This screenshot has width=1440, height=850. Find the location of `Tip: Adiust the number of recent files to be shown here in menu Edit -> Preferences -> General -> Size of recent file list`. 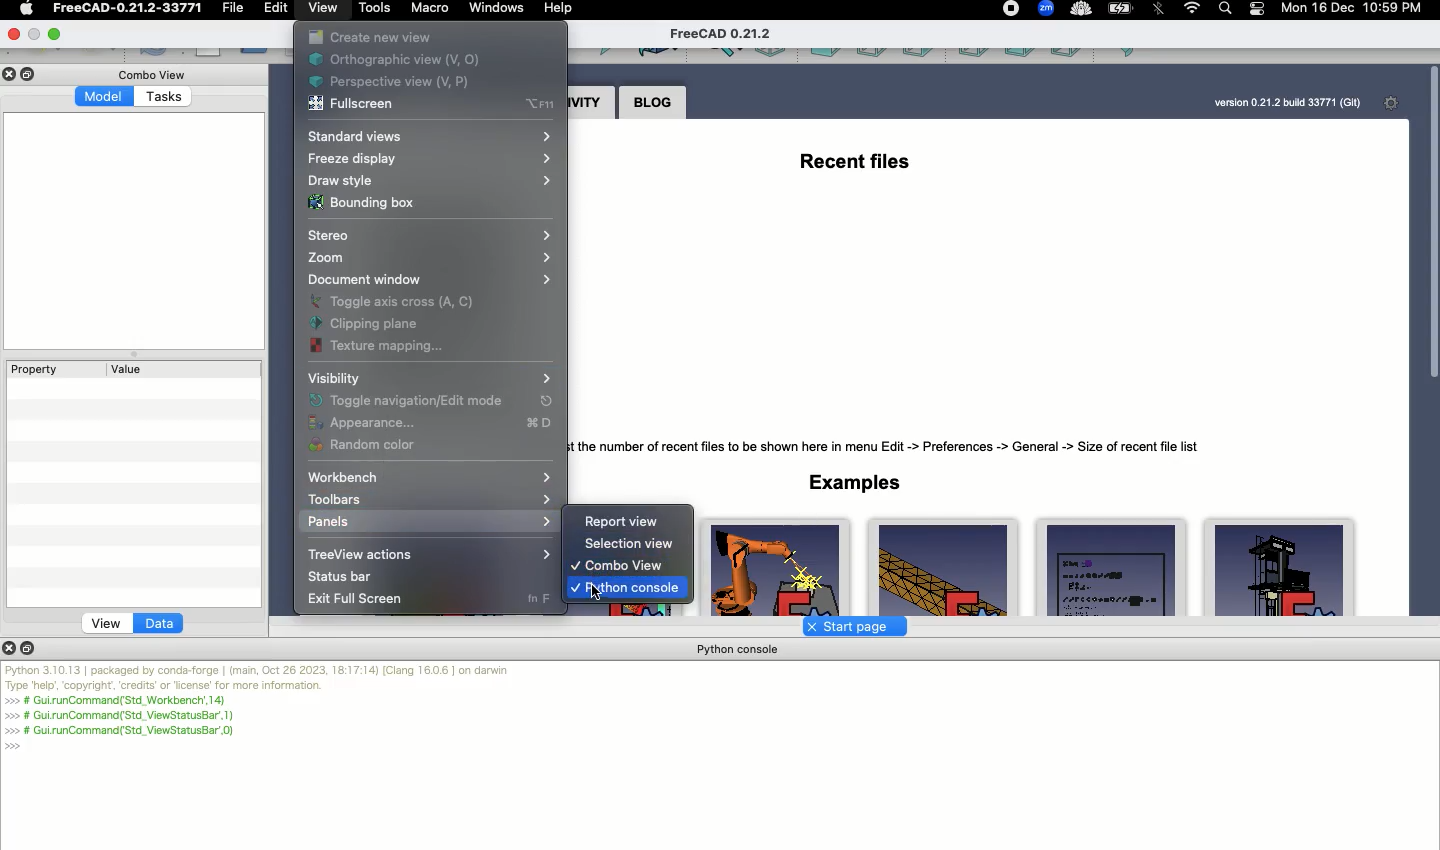

Tip: Adiust the number of recent files to be shown here in menu Edit -> Preferences -> General -> Size of recent file list is located at coordinates (895, 443).